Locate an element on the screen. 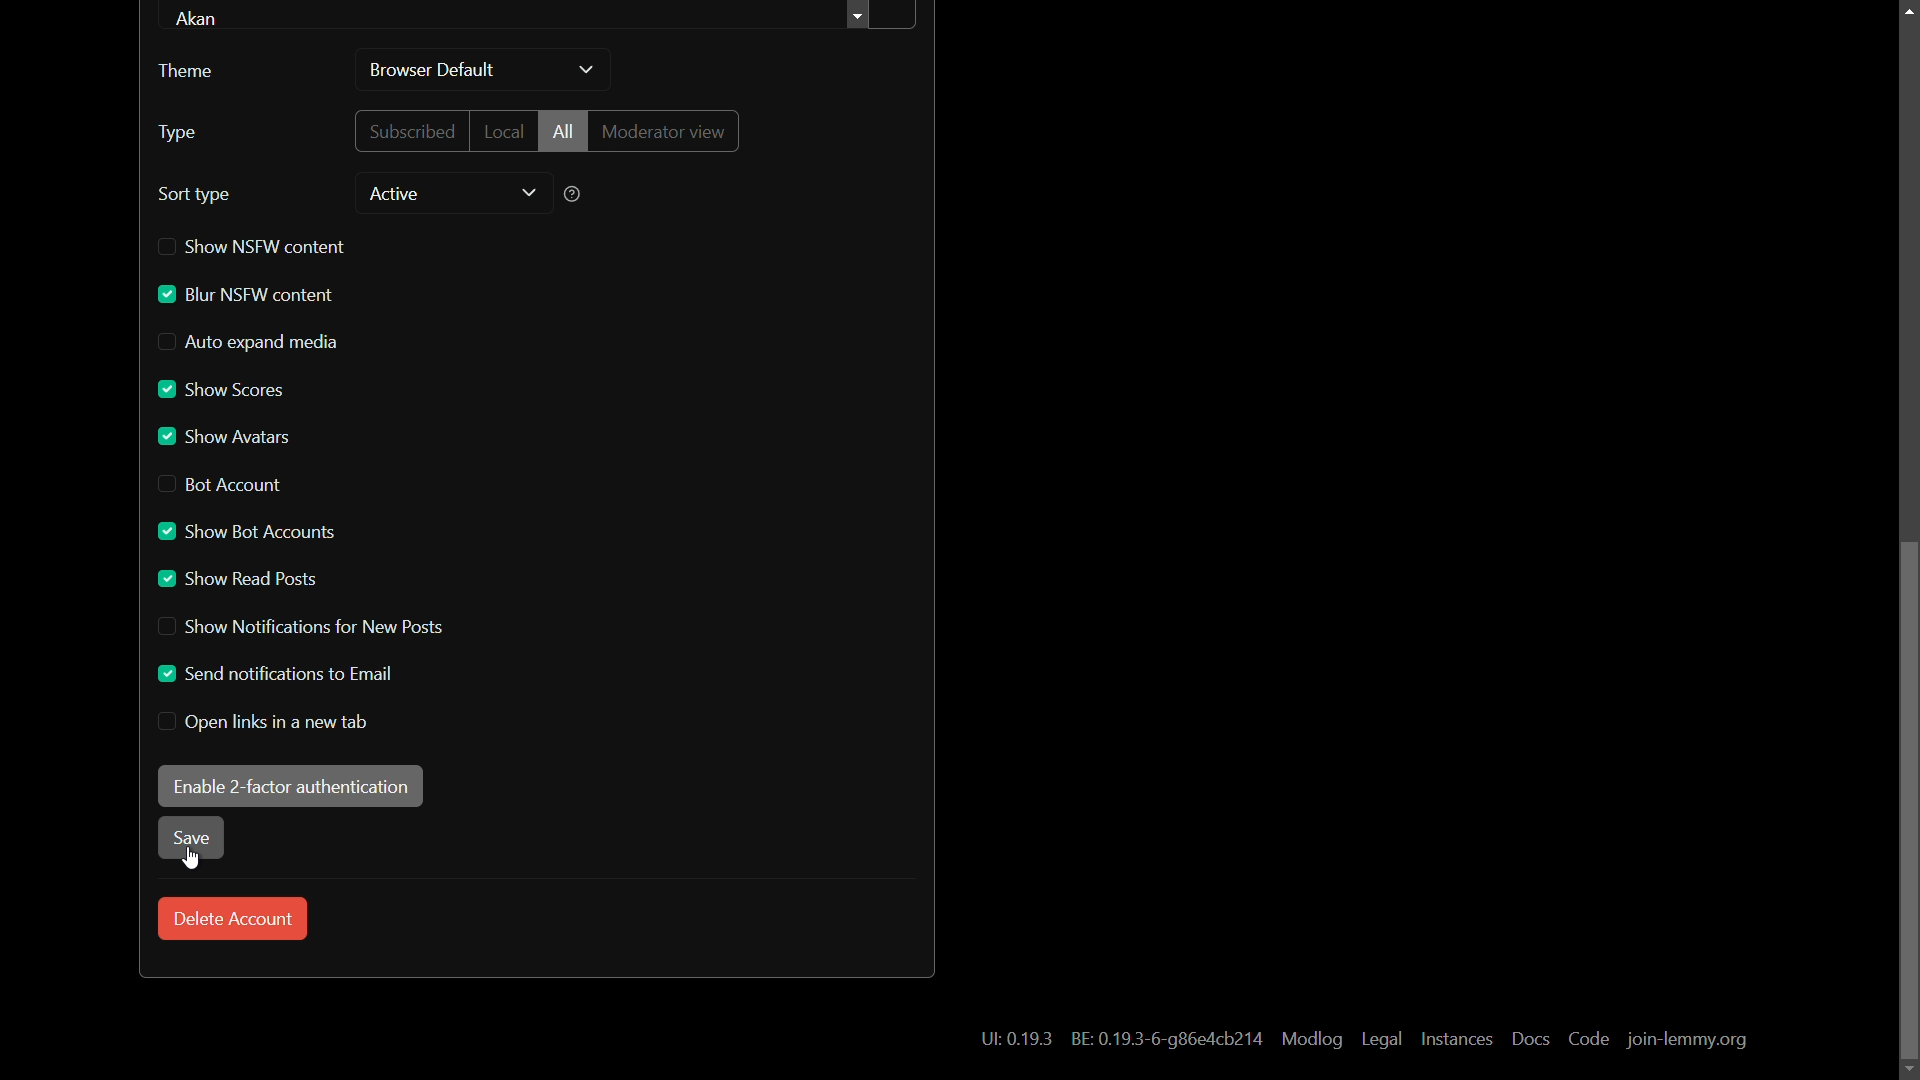  show bot accounts is located at coordinates (244, 532).